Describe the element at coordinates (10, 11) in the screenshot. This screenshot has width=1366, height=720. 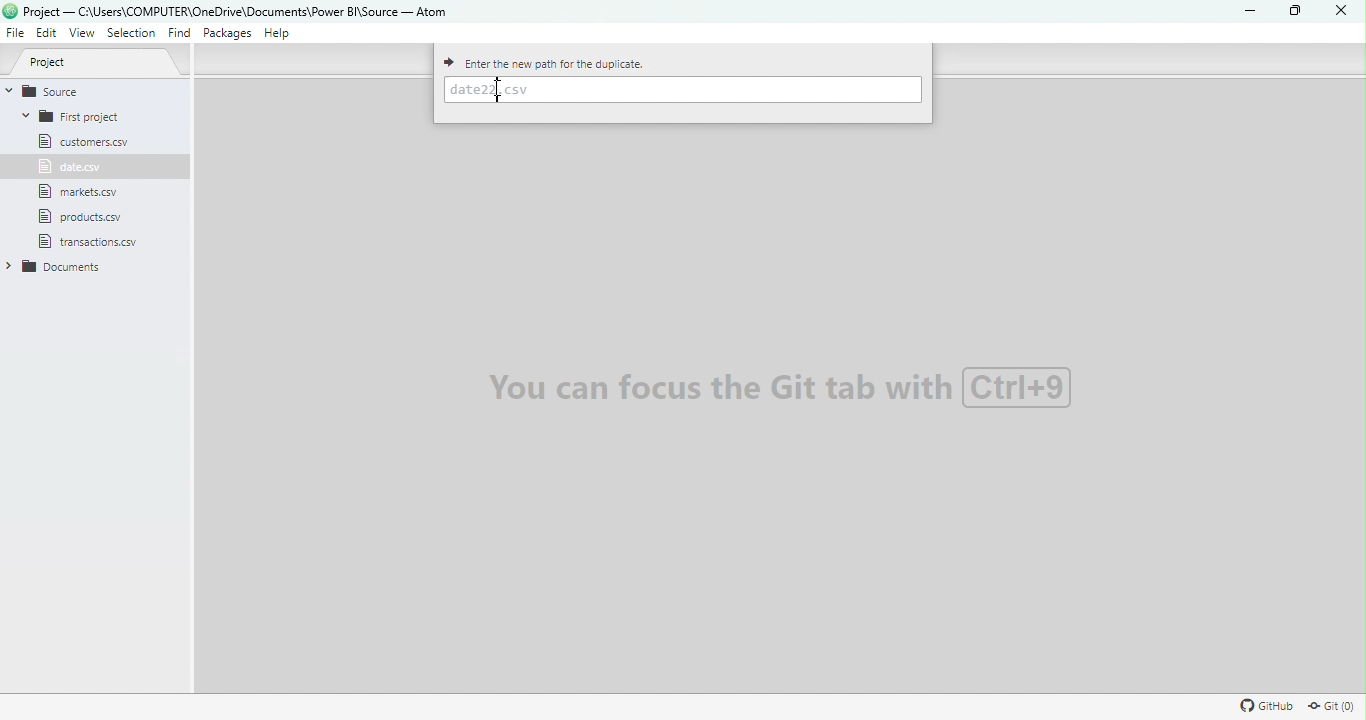
I see `logo` at that location.